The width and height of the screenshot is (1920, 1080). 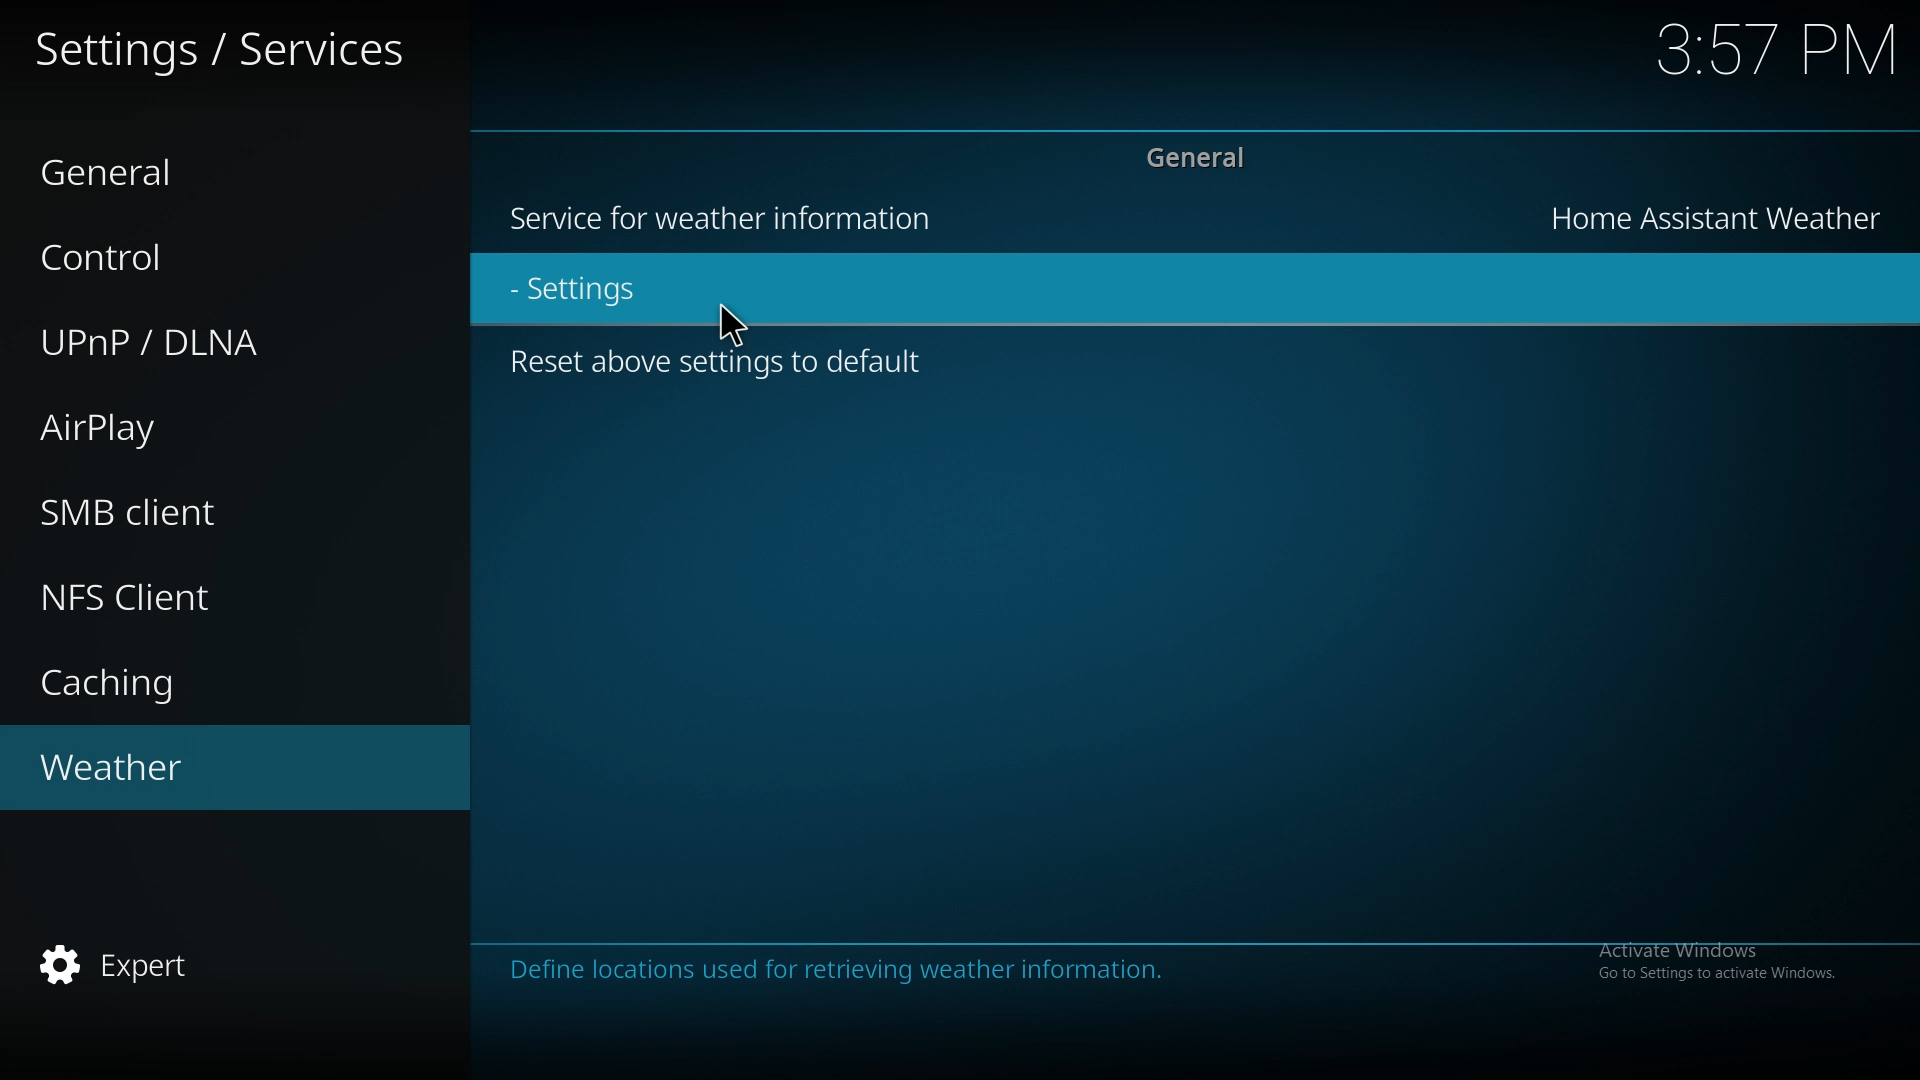 I want to click on Time, so click(x=1779, y=50).